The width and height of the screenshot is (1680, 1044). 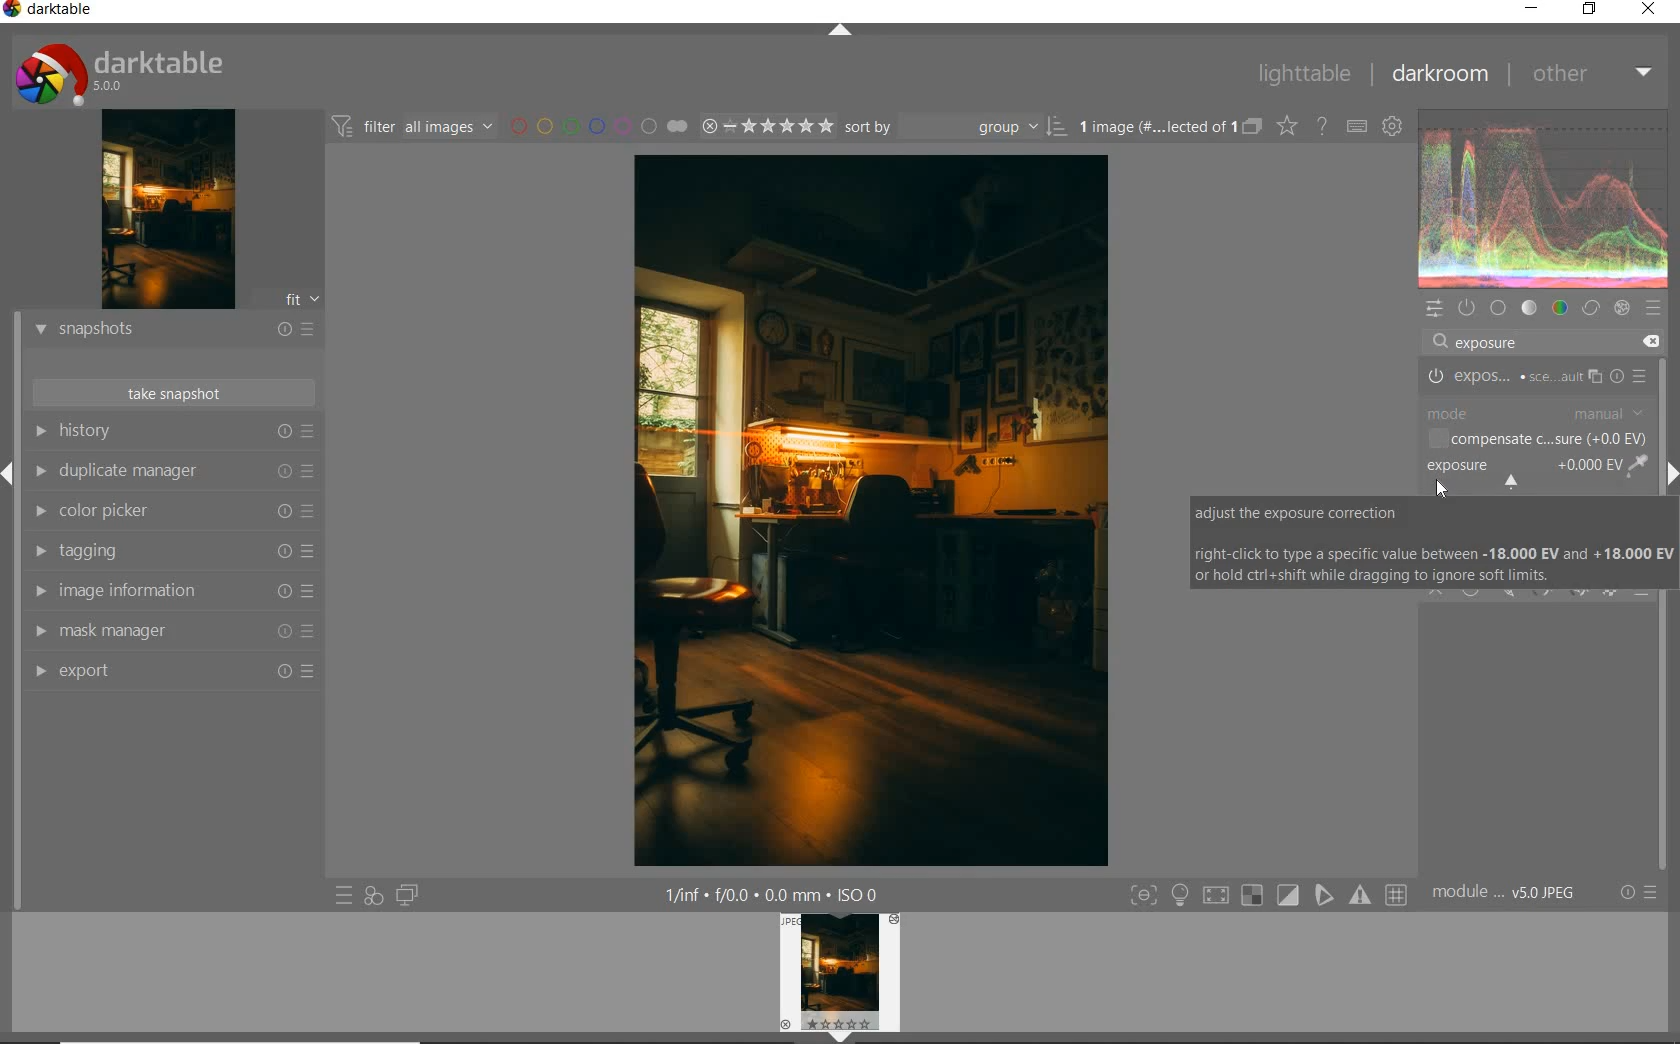 I want to click on range rating of selected images, so click(x=767, y=128).